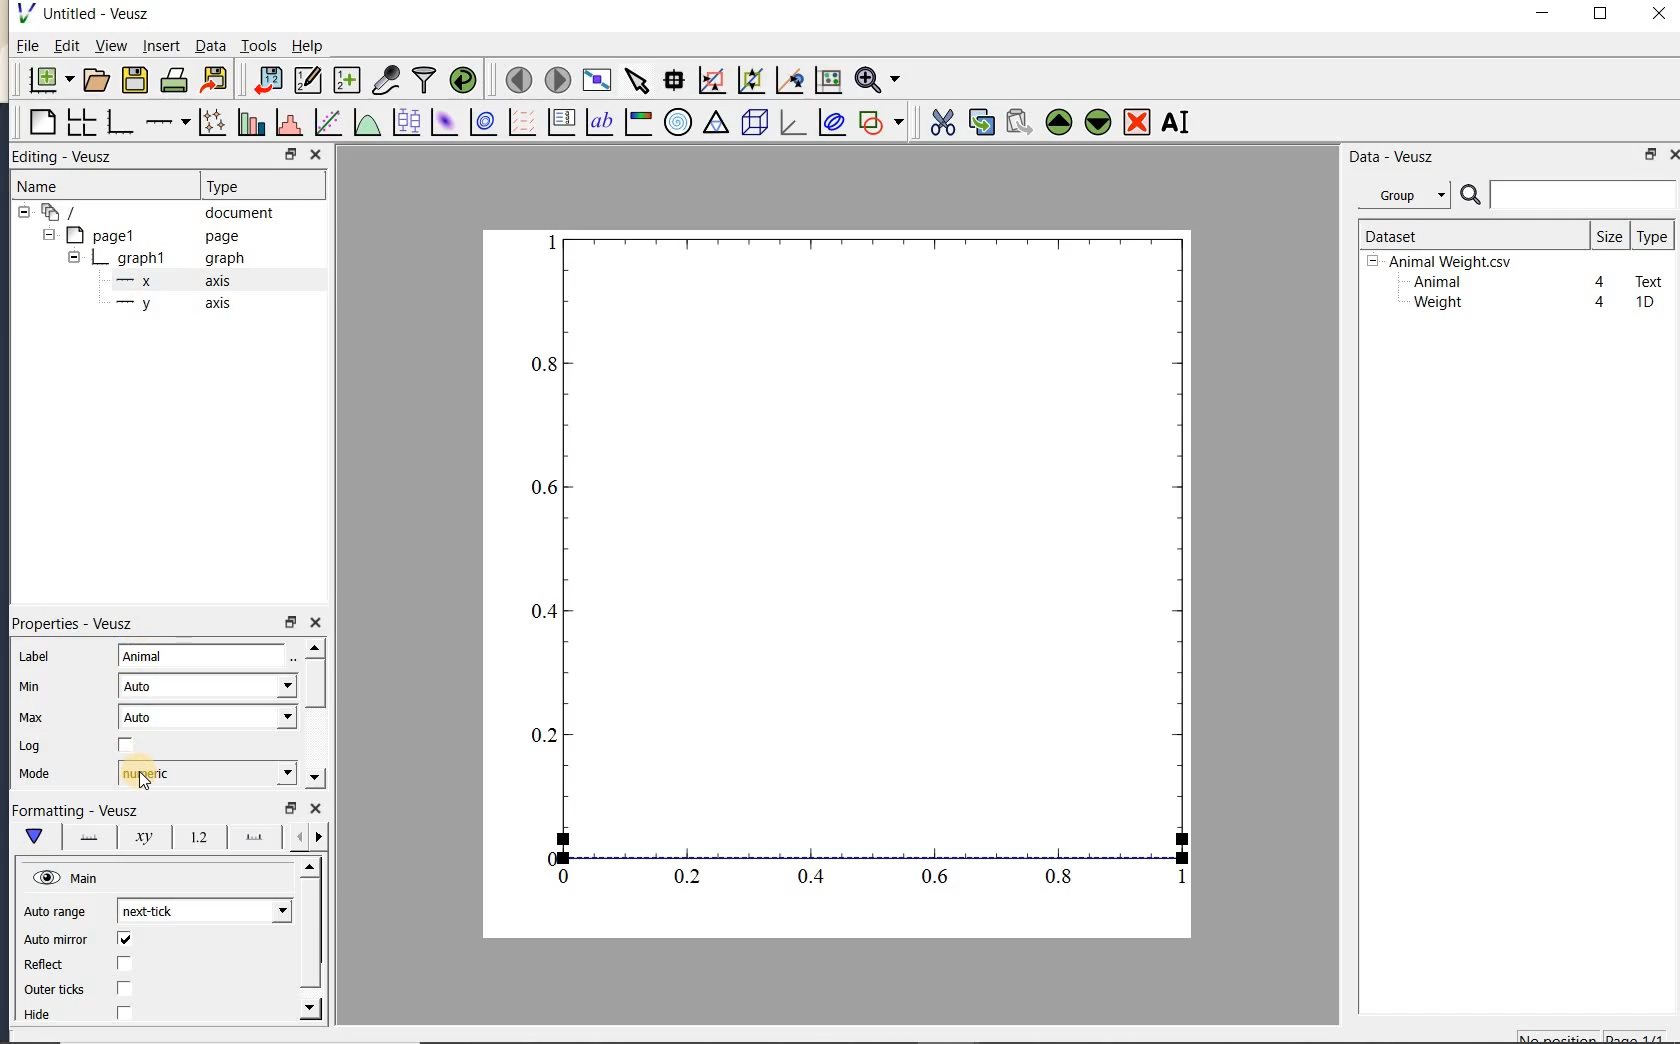 The height and width of the screenshot is (1044, 1680). I want to click on Data - Veusz, so click(1409, 196).